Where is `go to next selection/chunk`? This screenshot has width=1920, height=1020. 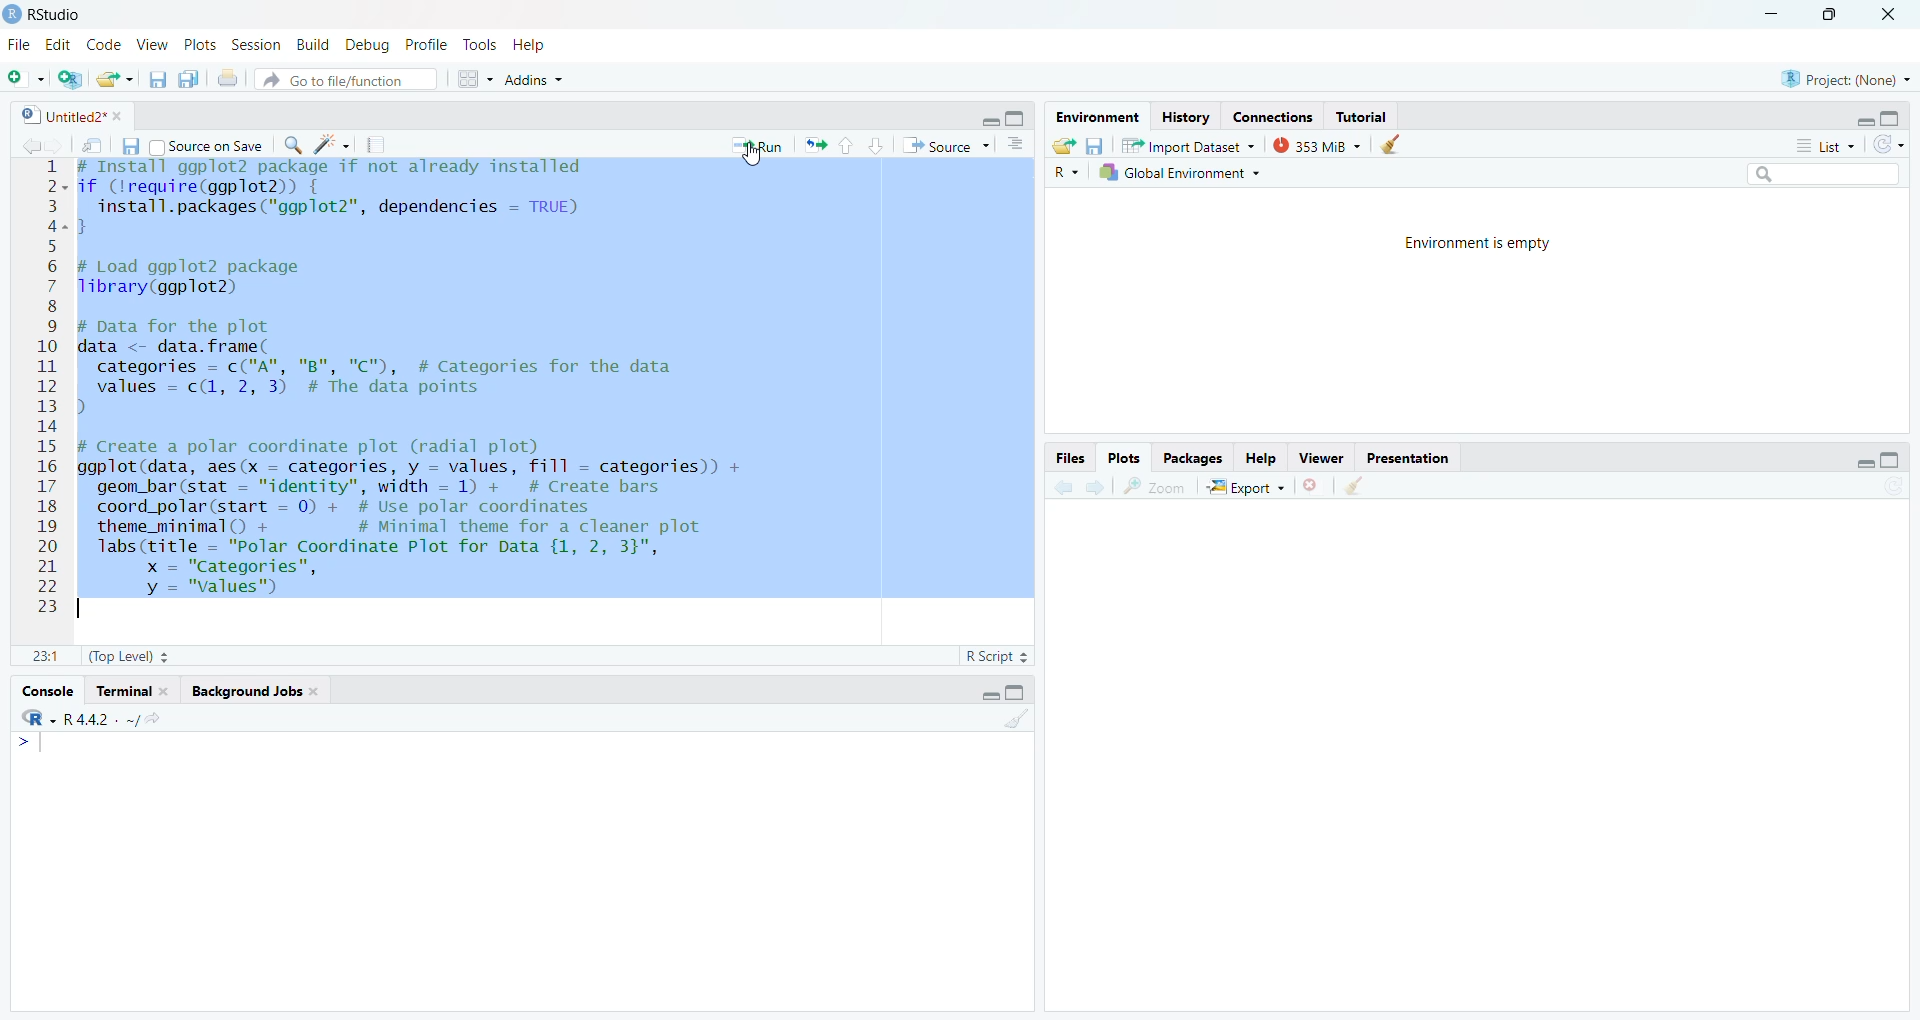
go to next selection/chunk is located at coordinates (874, 146).